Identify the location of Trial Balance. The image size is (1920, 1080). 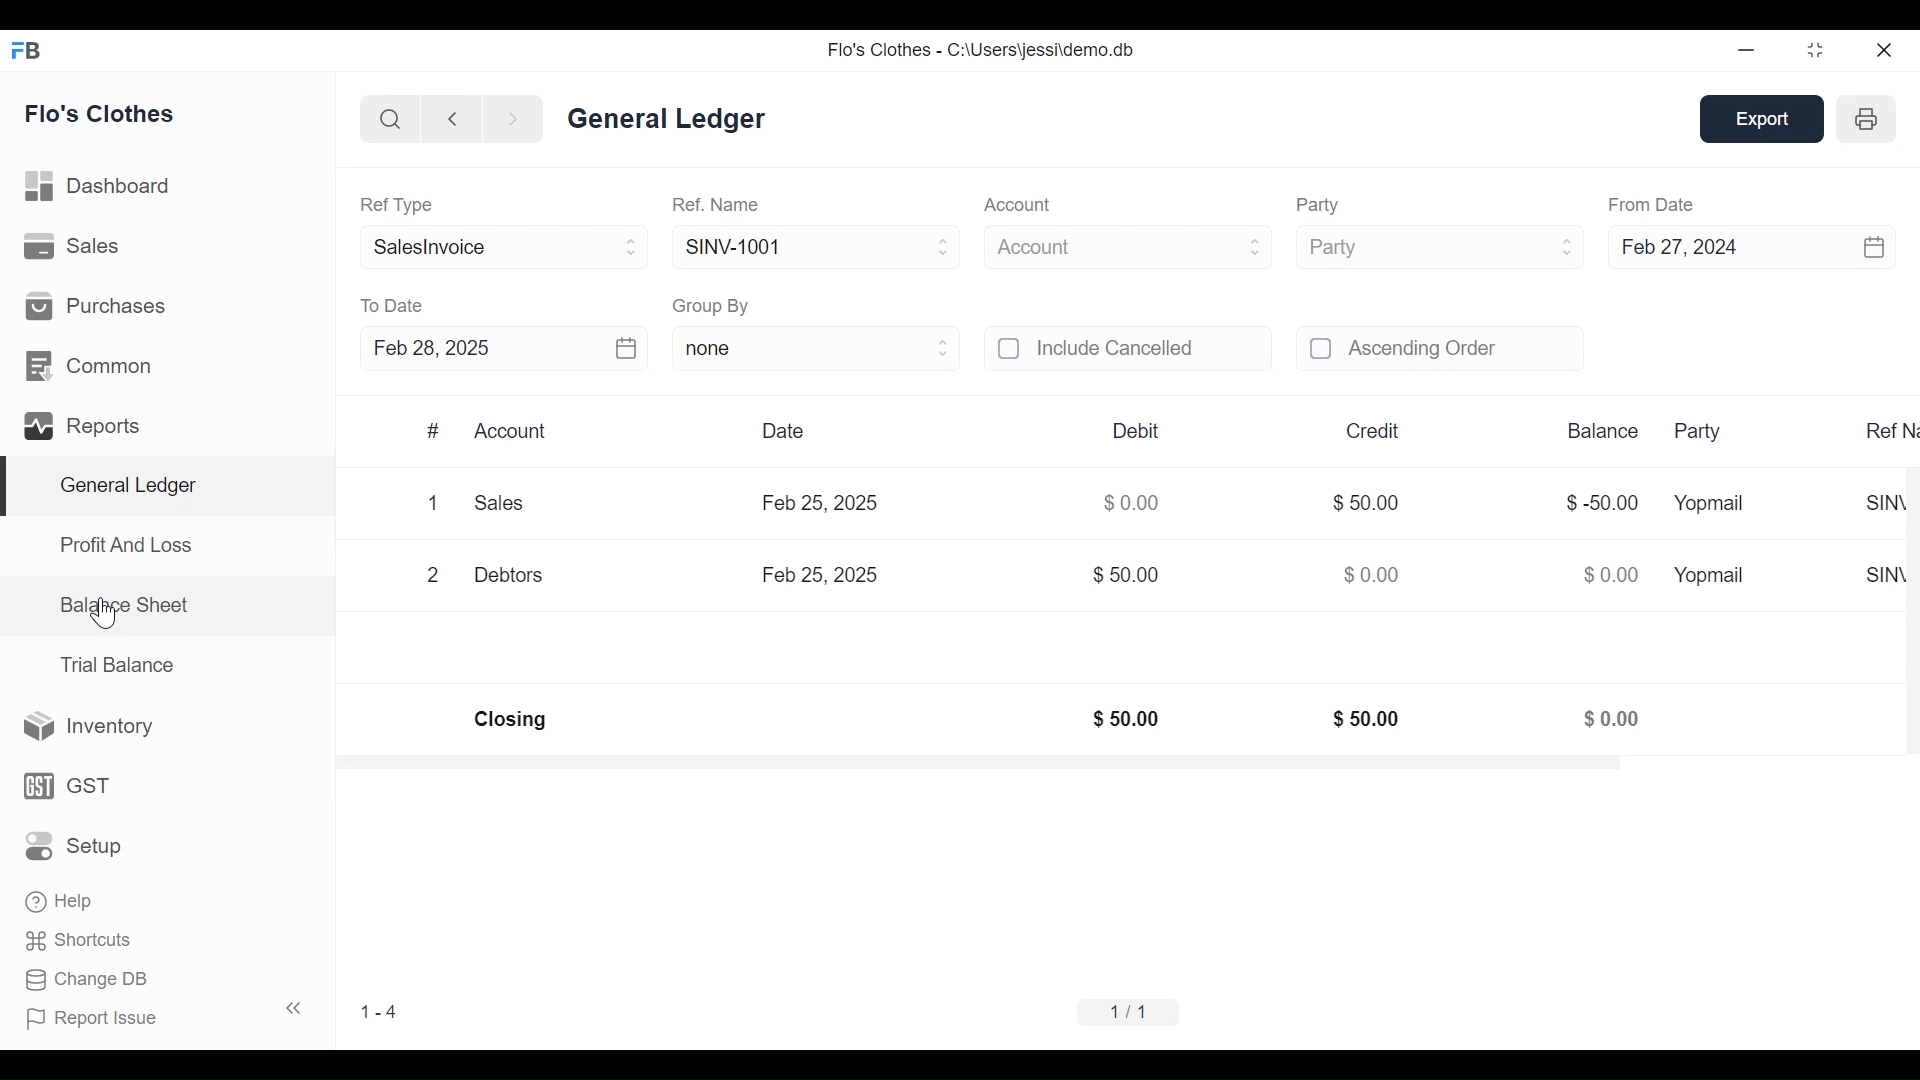
(117, 665).